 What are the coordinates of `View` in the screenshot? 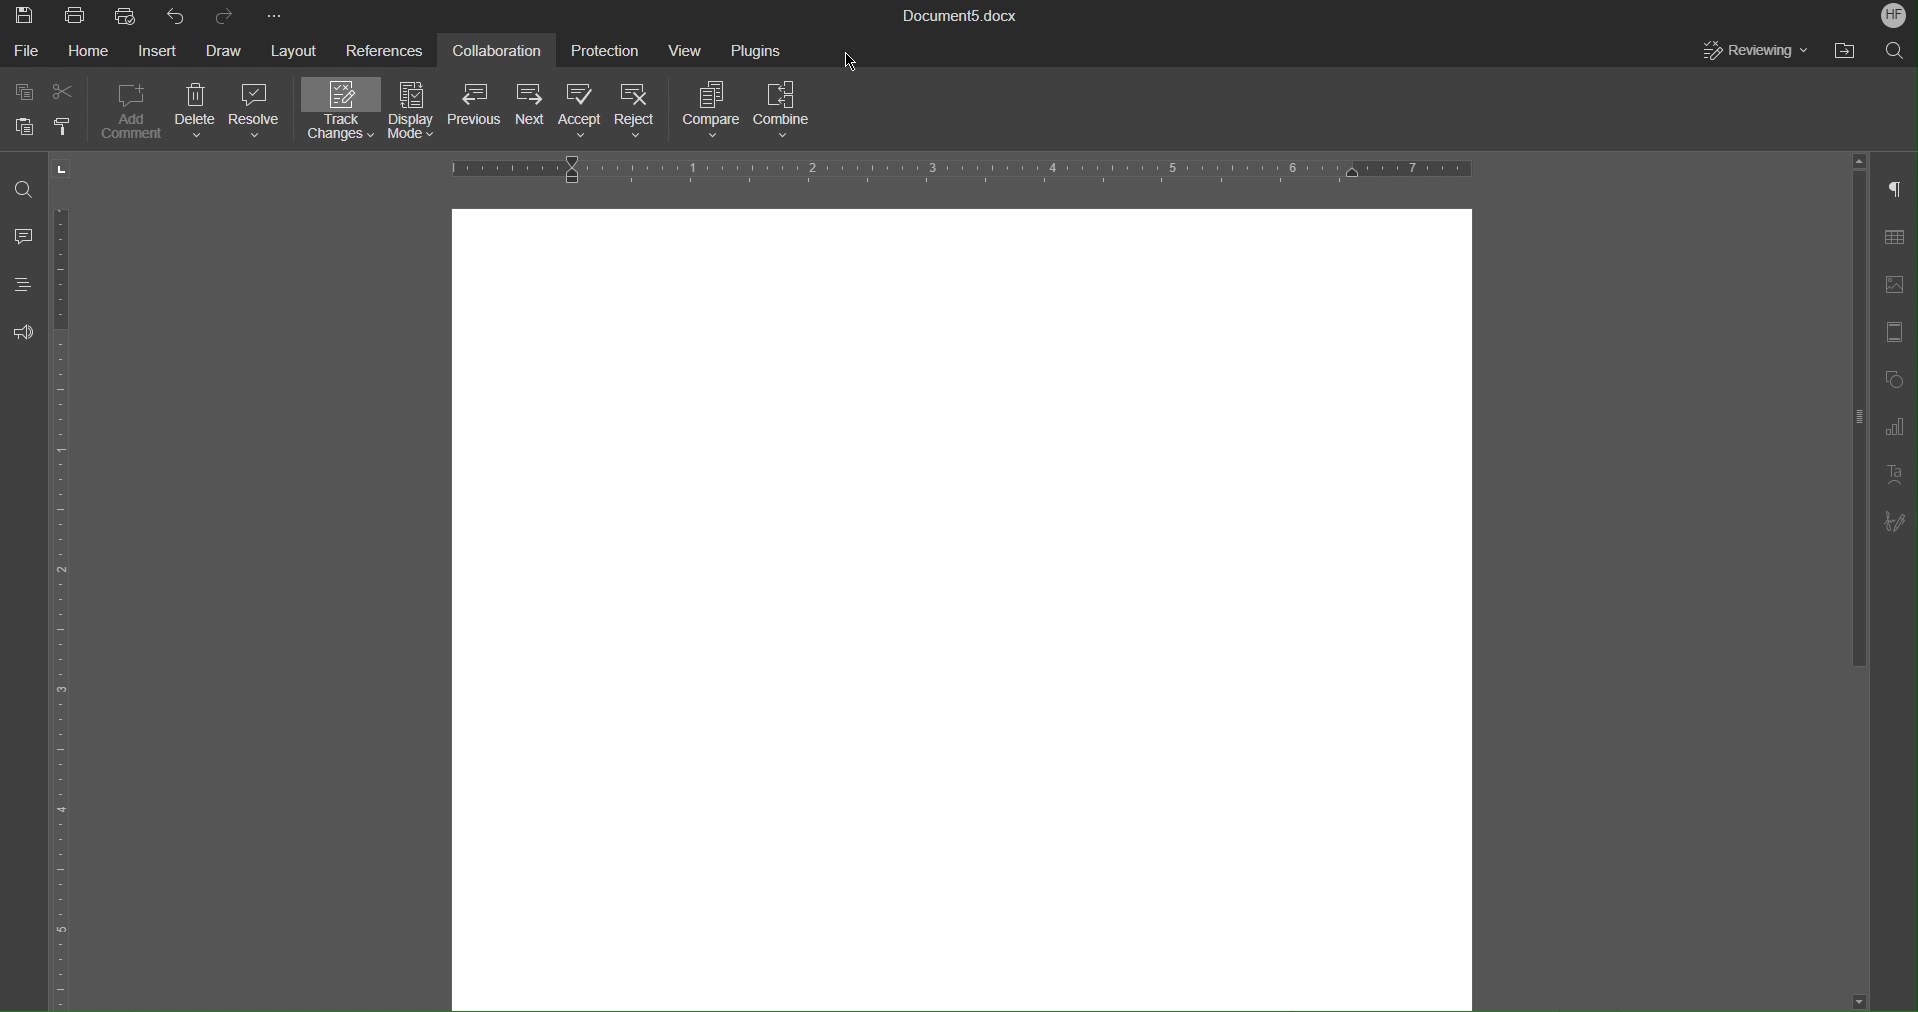 It's located at (691, 54).